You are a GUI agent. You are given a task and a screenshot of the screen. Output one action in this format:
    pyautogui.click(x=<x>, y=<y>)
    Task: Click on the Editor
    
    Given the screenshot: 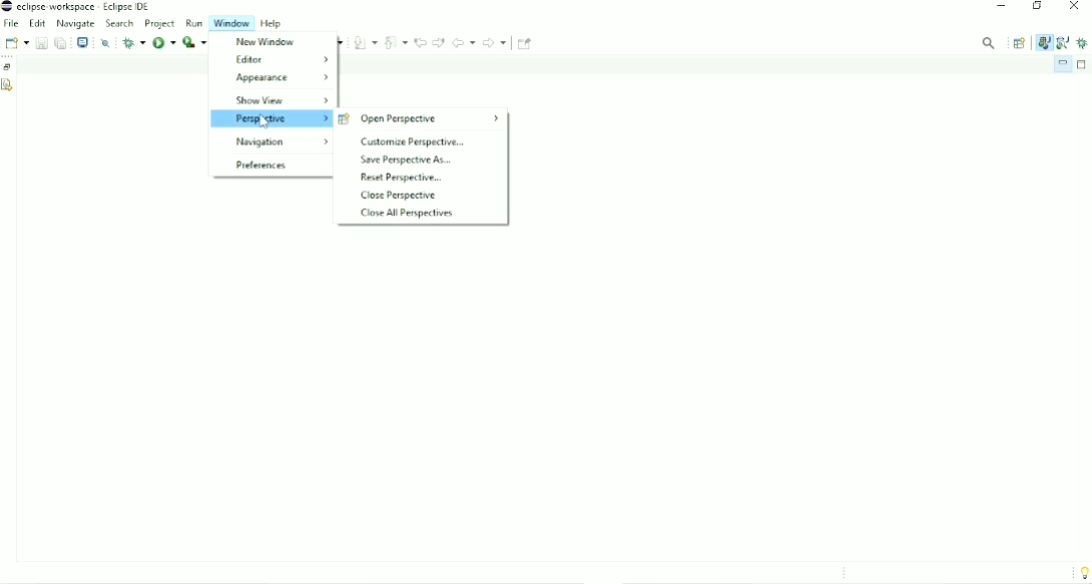 What is the action you would take?
    pyautogui.click(x=281, y=58)
    